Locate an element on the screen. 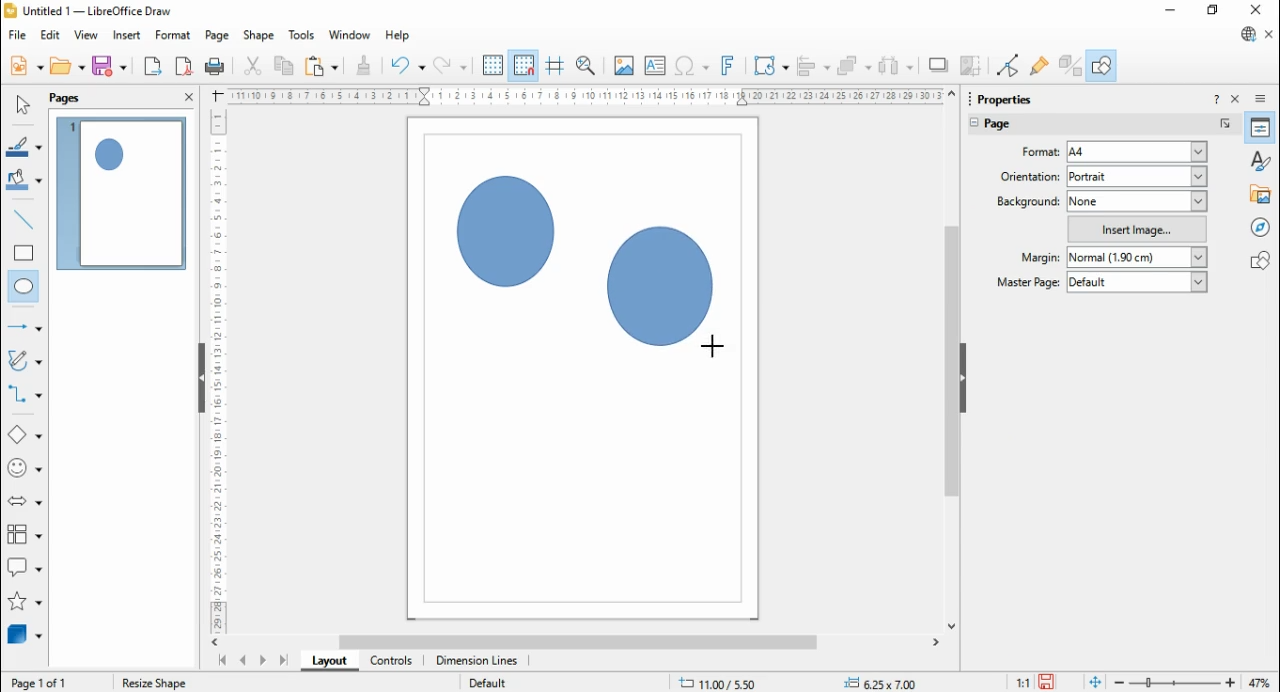 This screenshot has height=692, width=1280. line color is located at coordinates (26, 146).